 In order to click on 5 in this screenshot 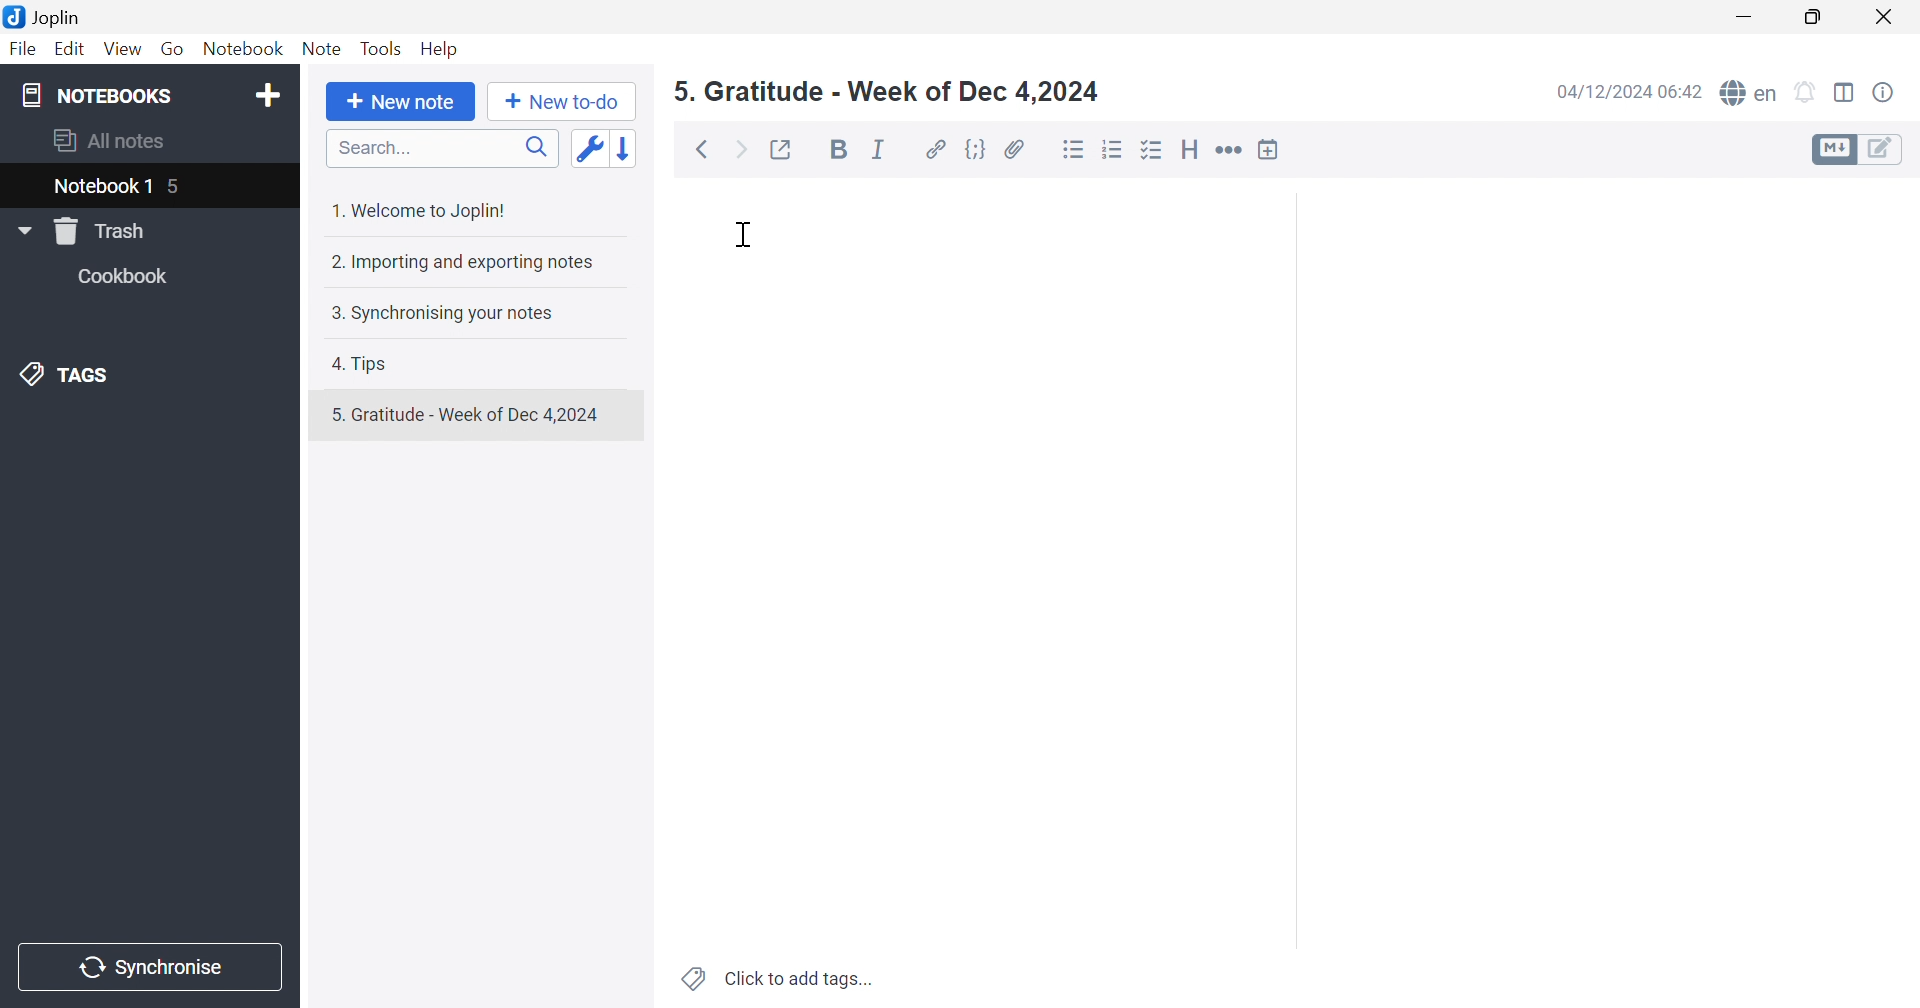, I will do `click(177, 184)`.